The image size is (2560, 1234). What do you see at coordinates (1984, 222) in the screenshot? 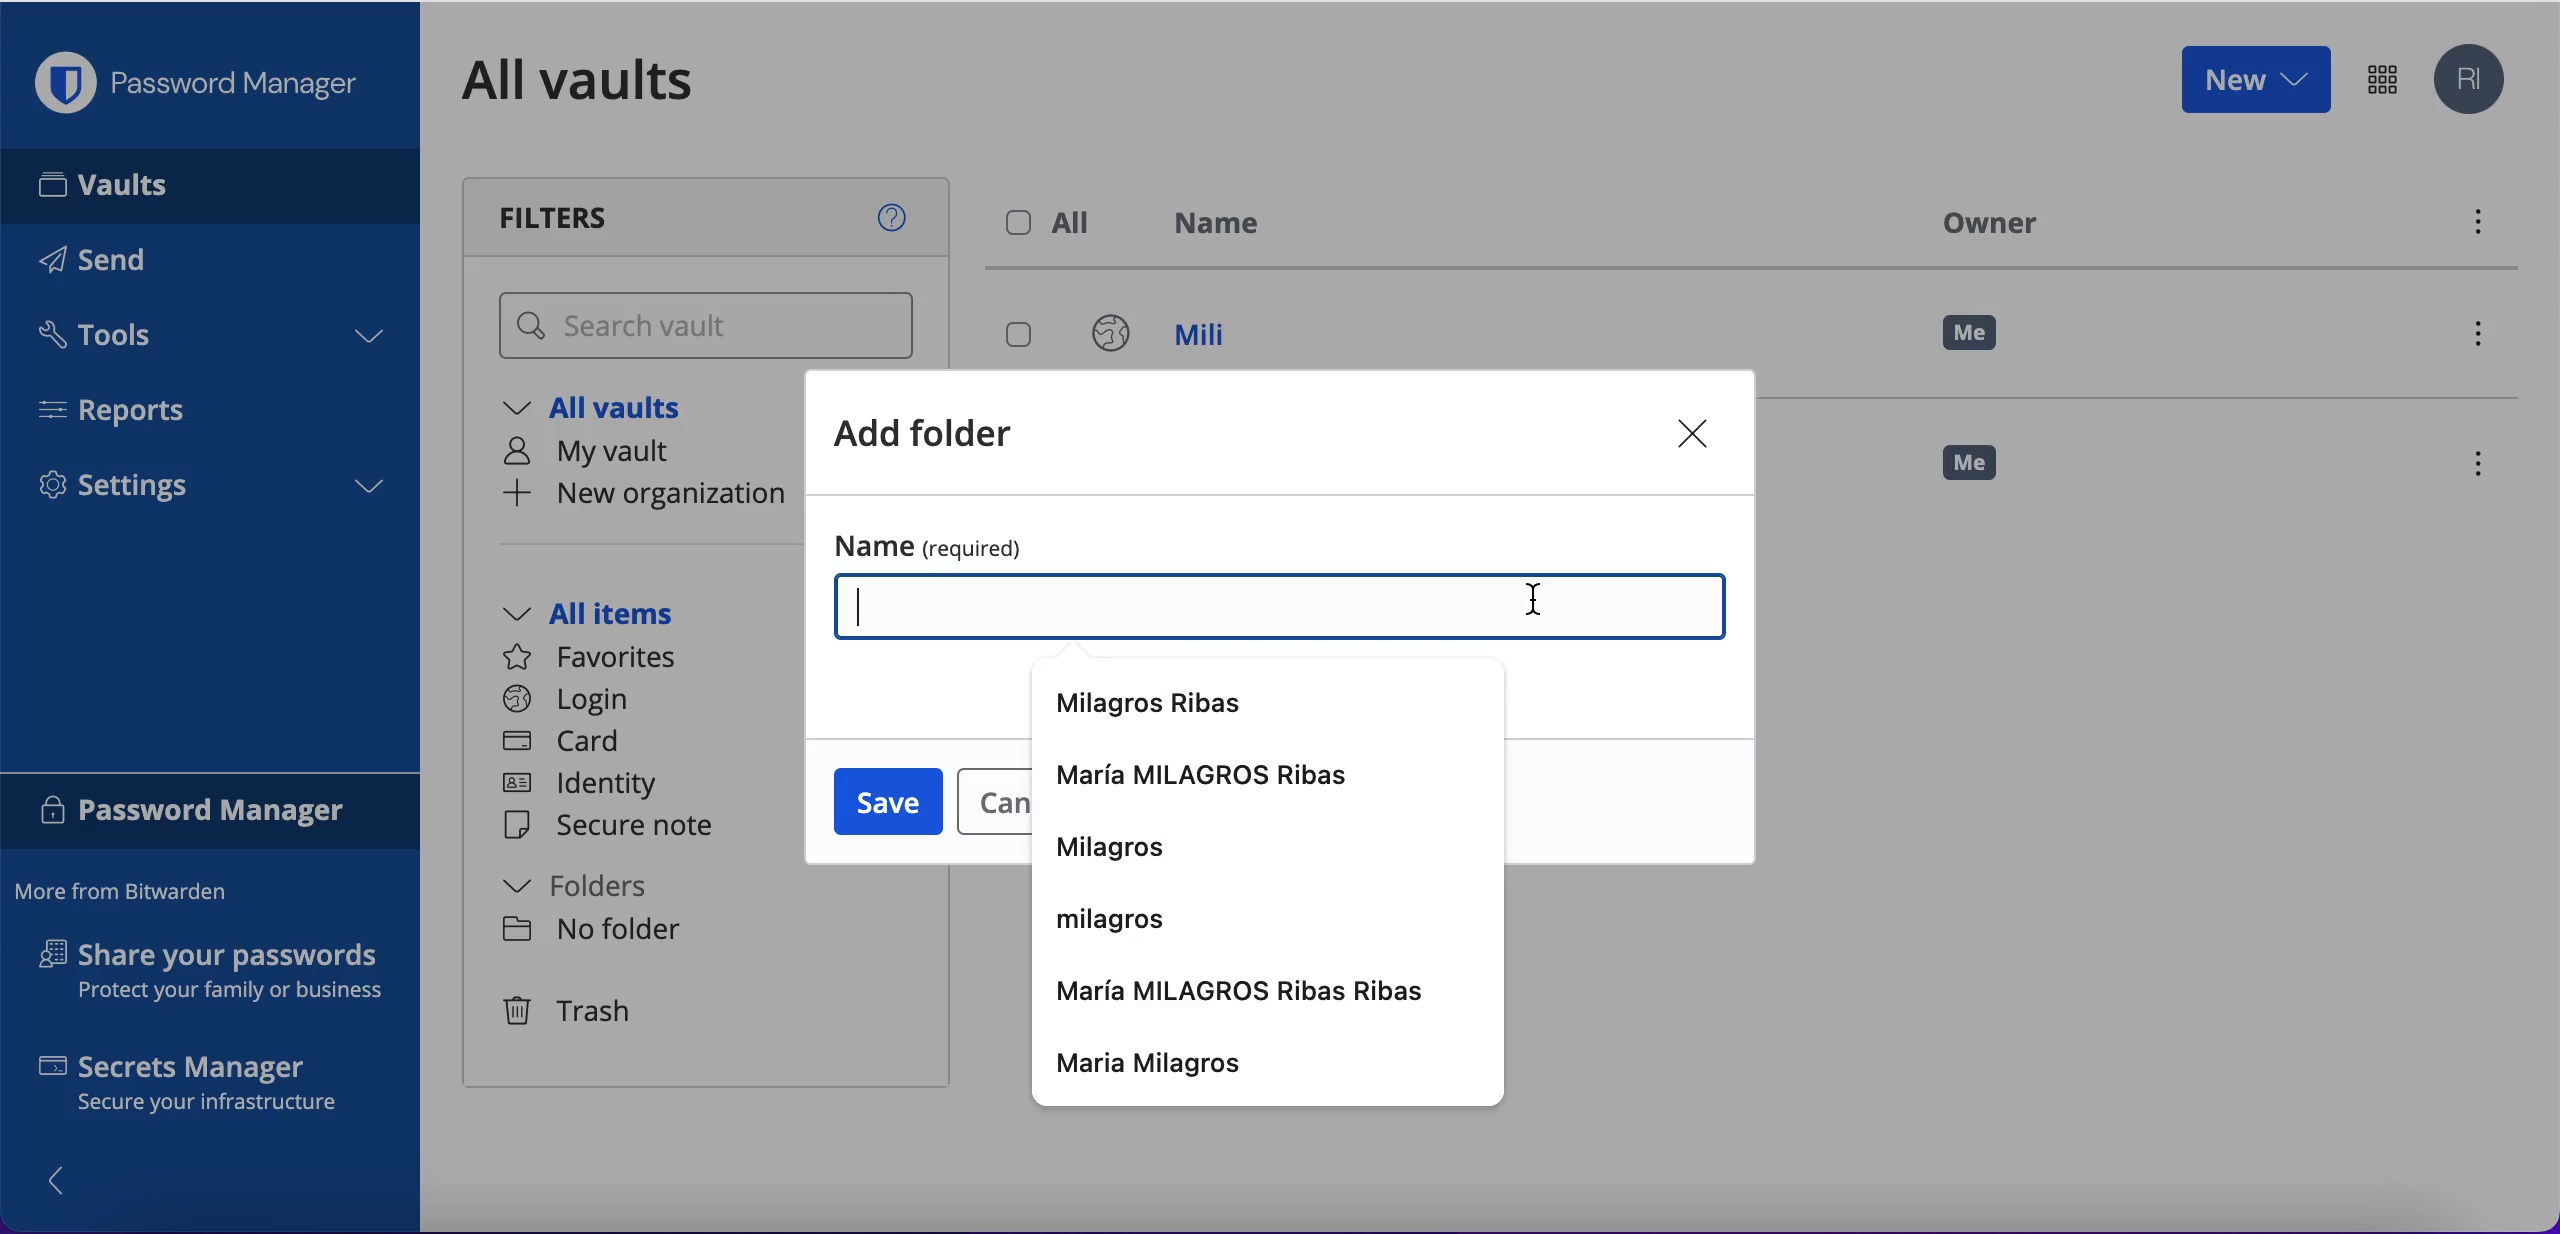
I see `owner` at bounding box center [1984, 222].